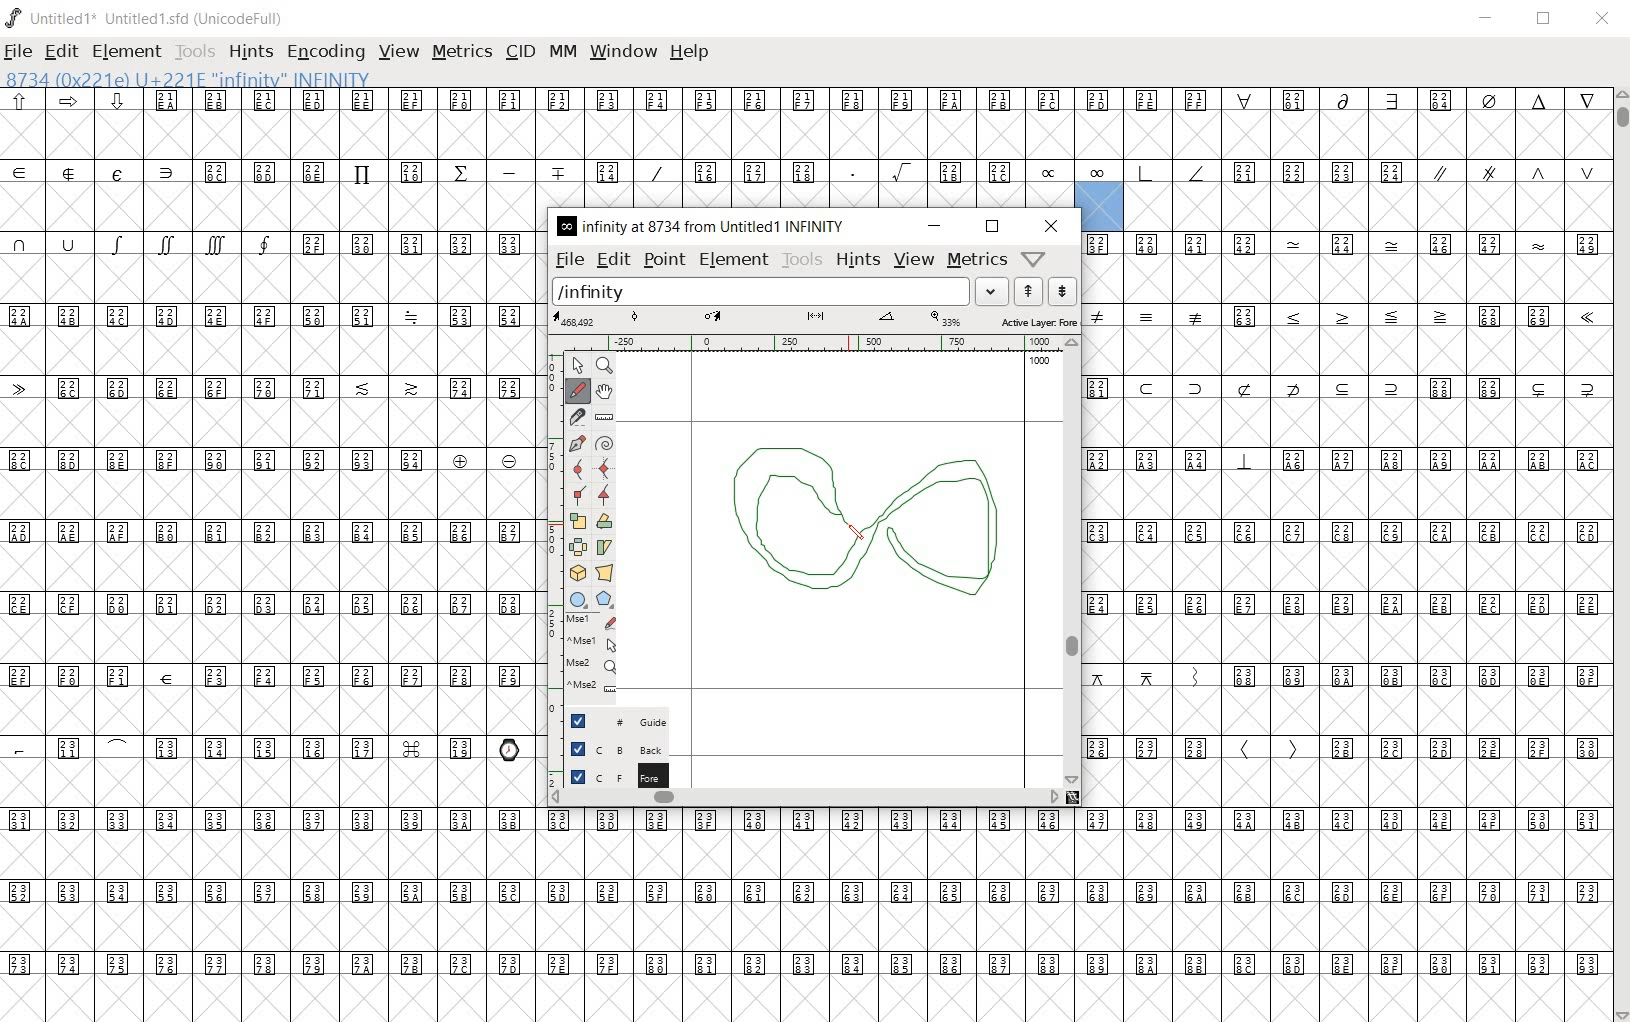 Image resolution: width=1630 pixels, height=1022 pixels. Describe the element at coordinates (1316, 172) in the screenshot. I see `Unicode code points` at that location.